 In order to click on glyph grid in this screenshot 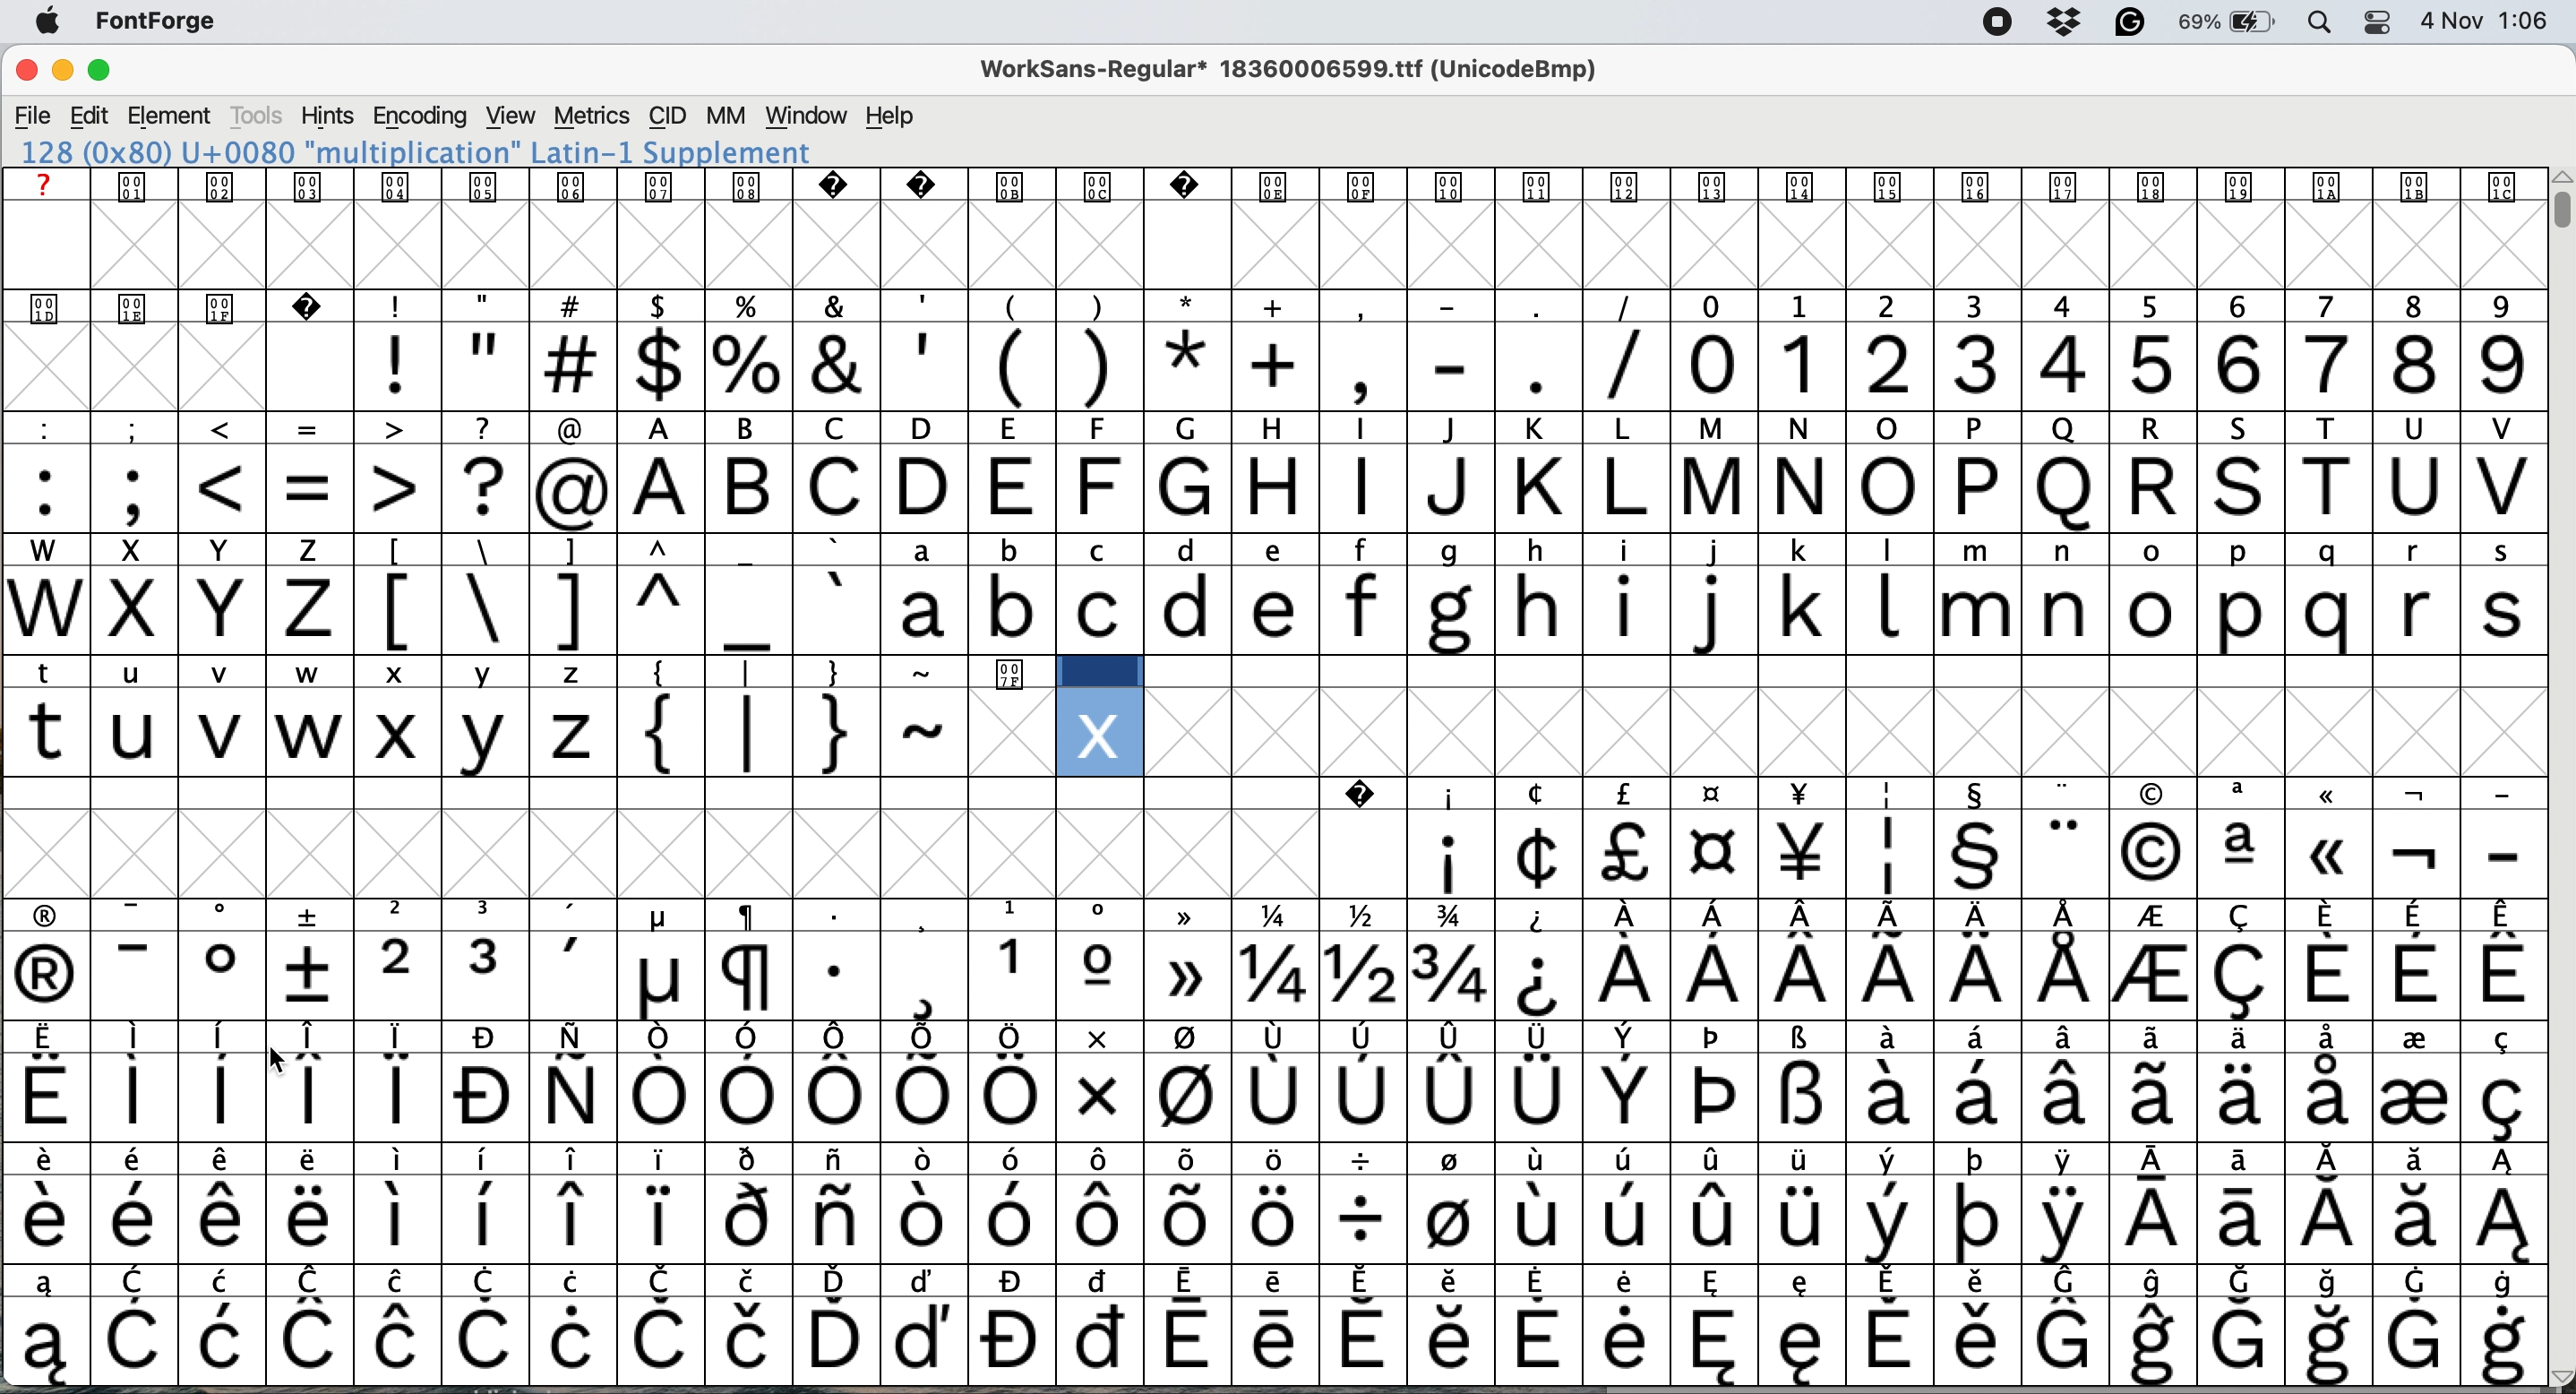, I will do `click(736, 850)`.